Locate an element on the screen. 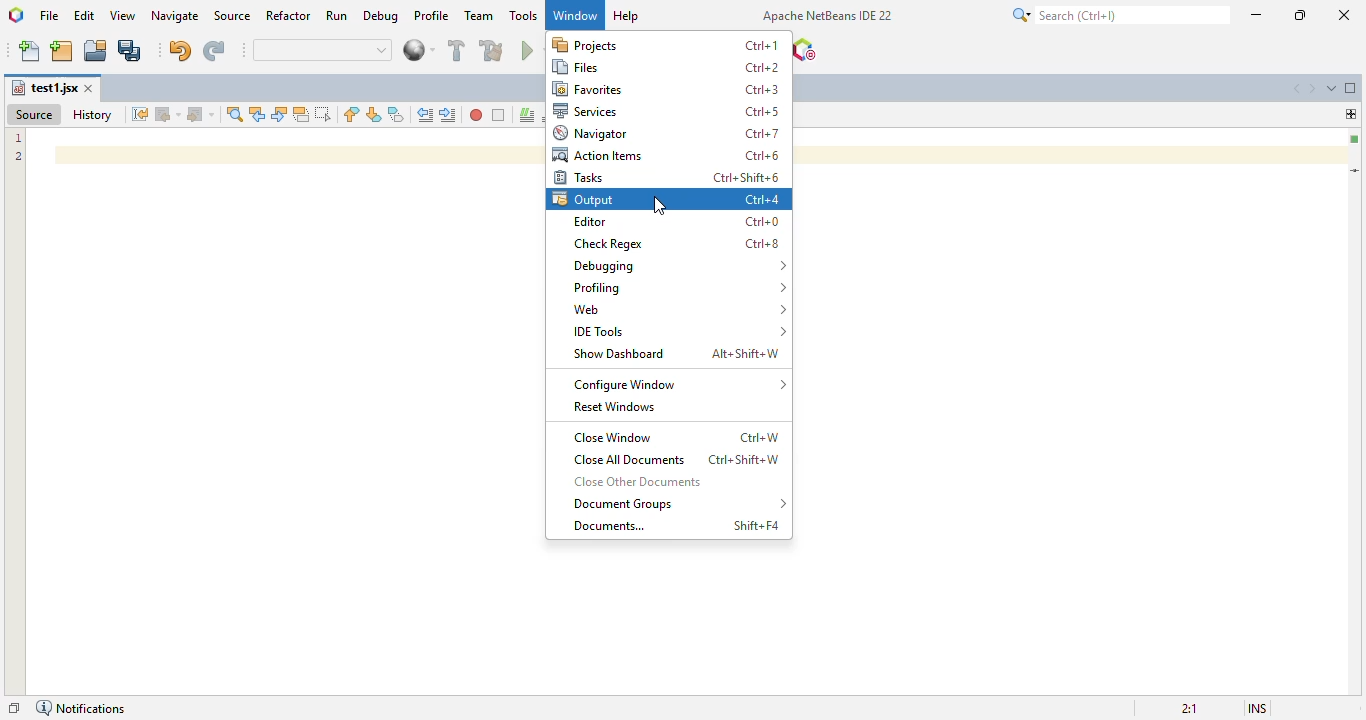 Image resolution: width=1366 pixels, height=720 pixels. web is located at coordinates (677, 309).